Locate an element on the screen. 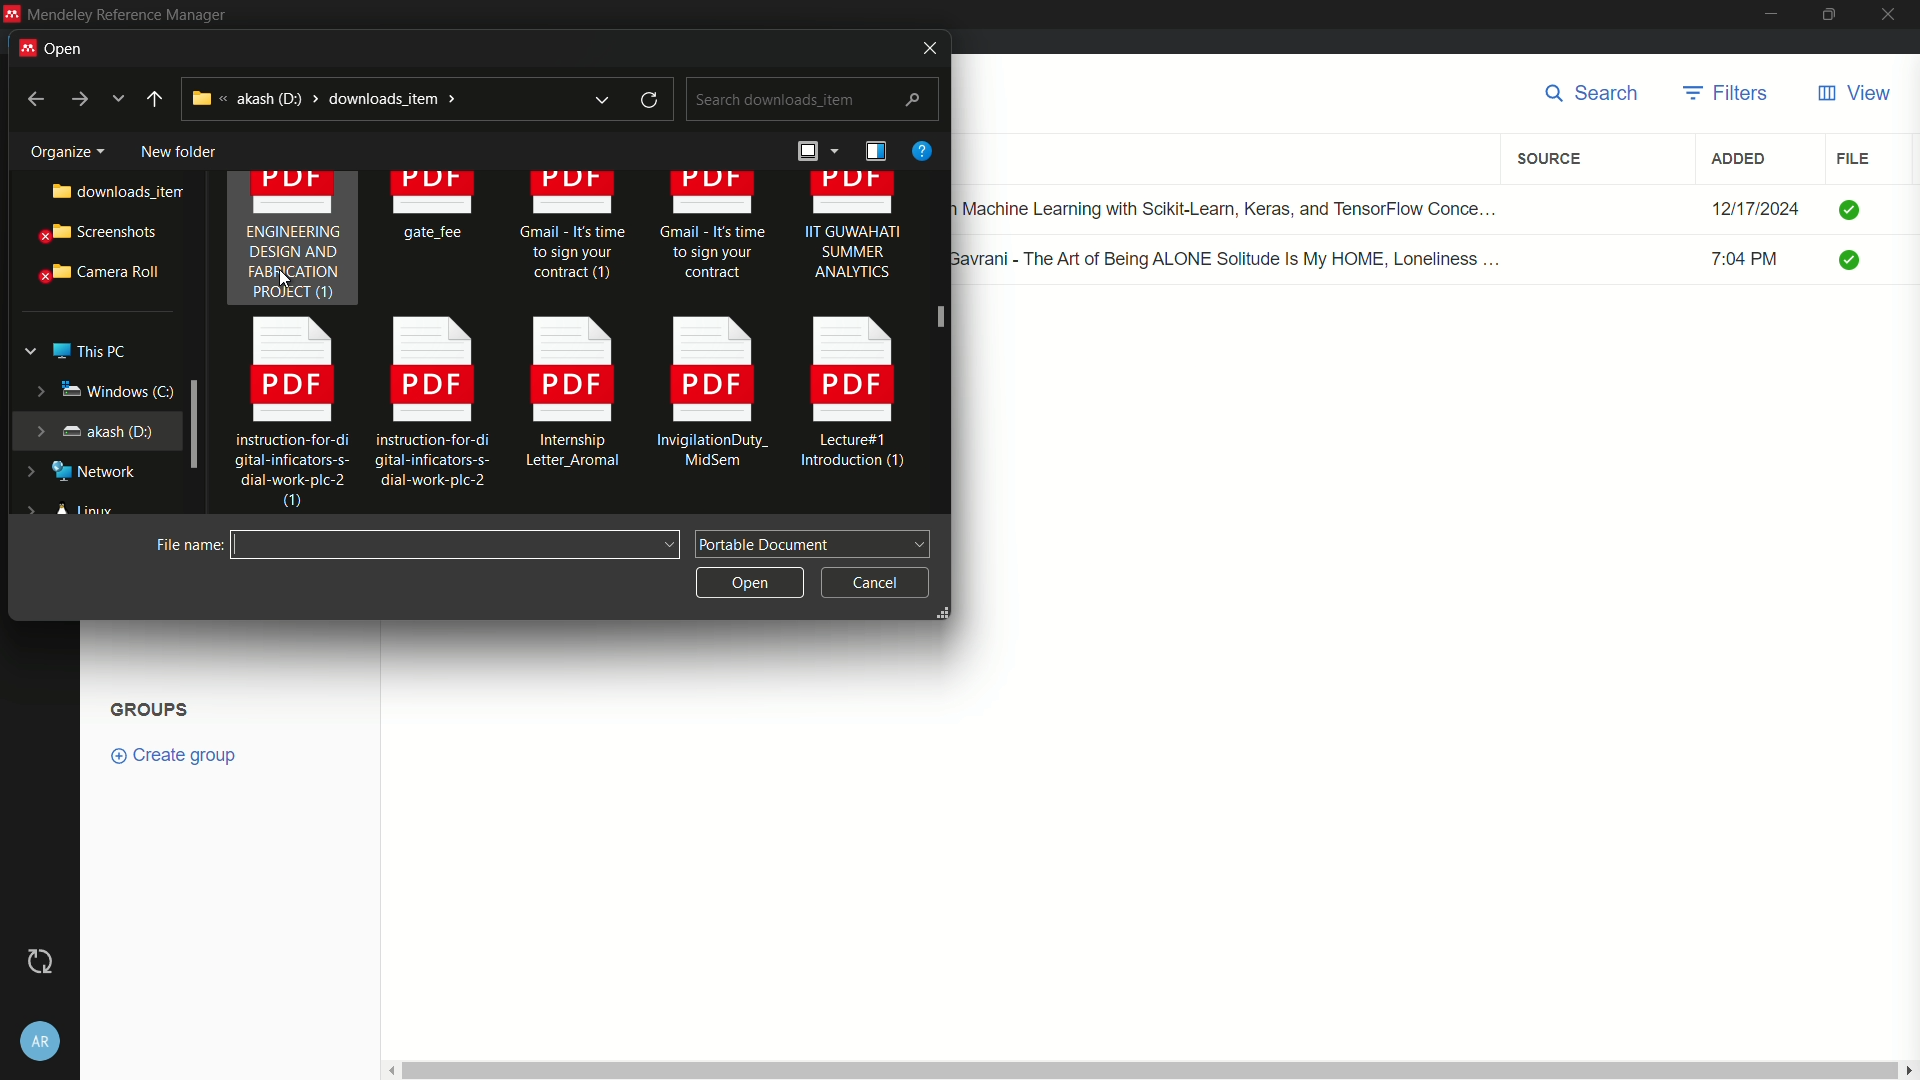 The height and width of the screenshot is (1080, 1920). 12/17/2024 is located at coordinates (1755, 209).